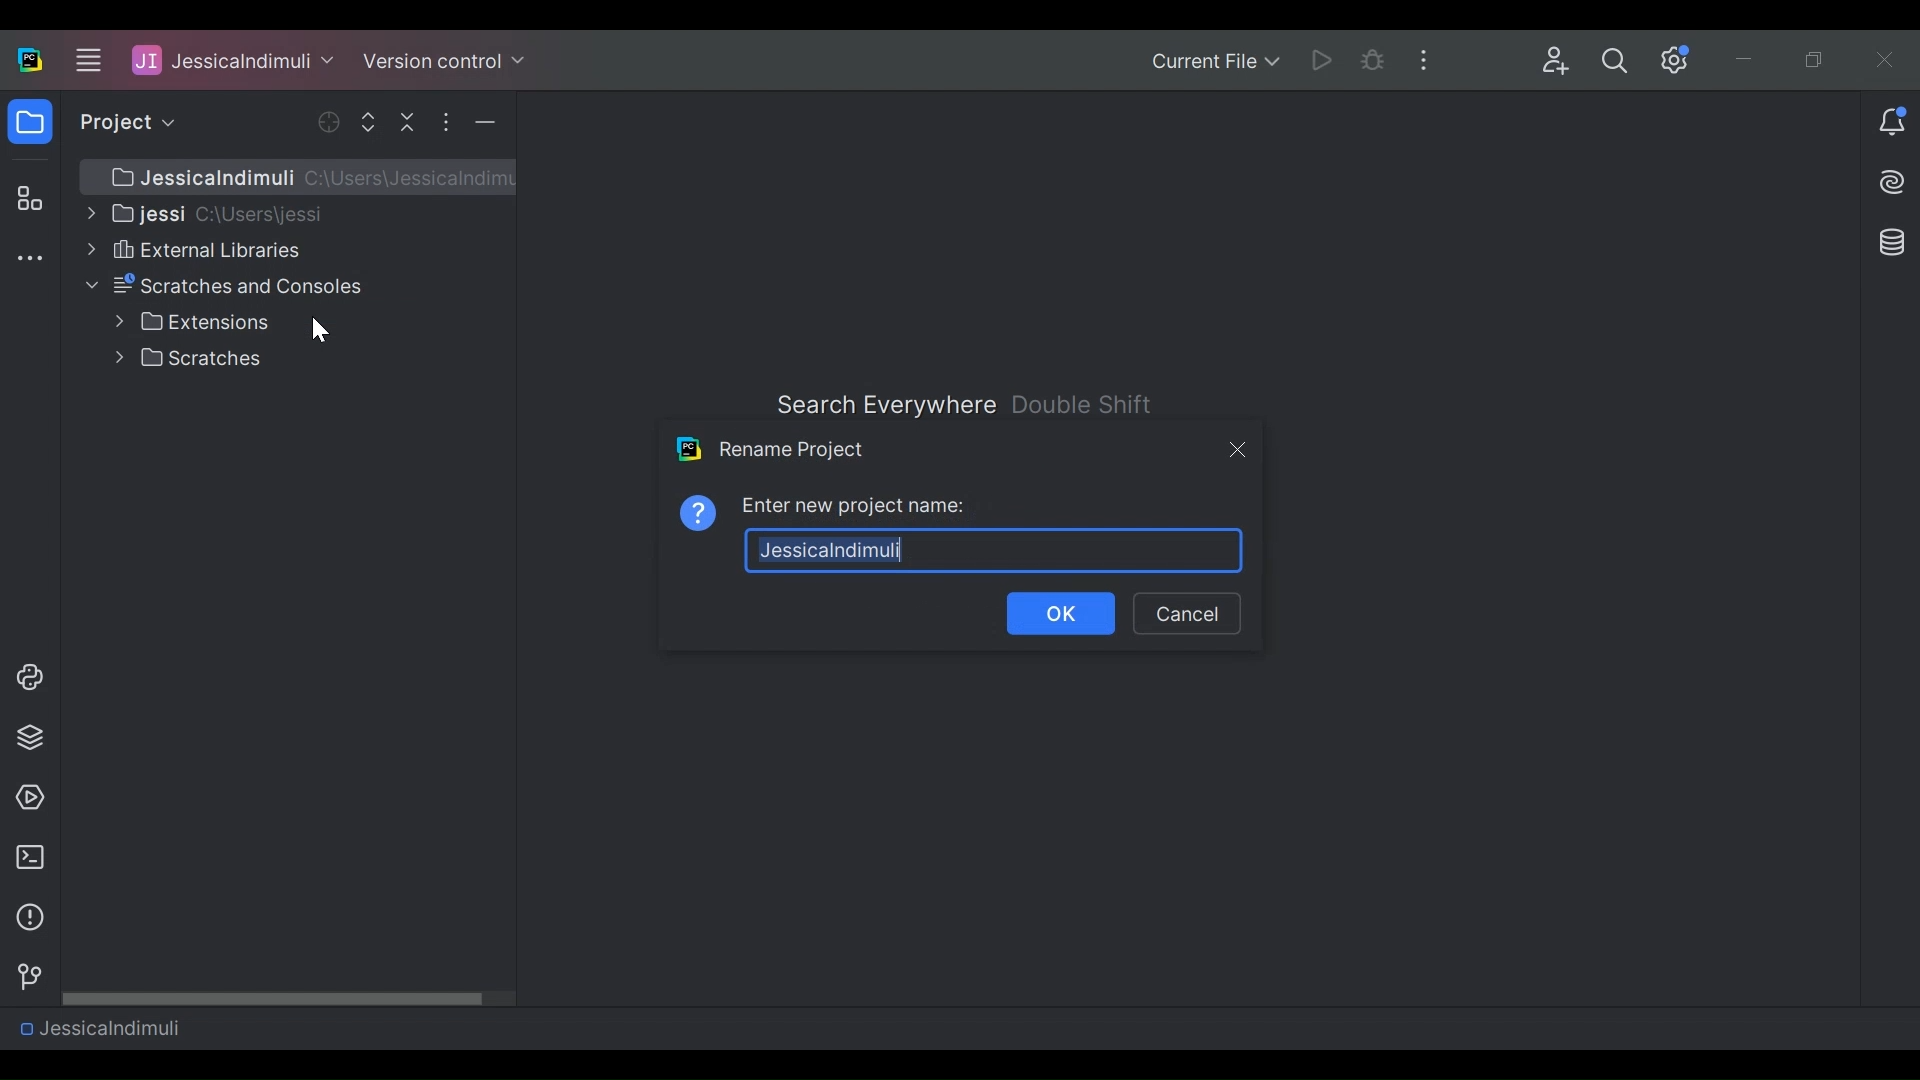  Describe the element at coordinates (85, 59) in the screenshot. I see `Main  menu` at that location.